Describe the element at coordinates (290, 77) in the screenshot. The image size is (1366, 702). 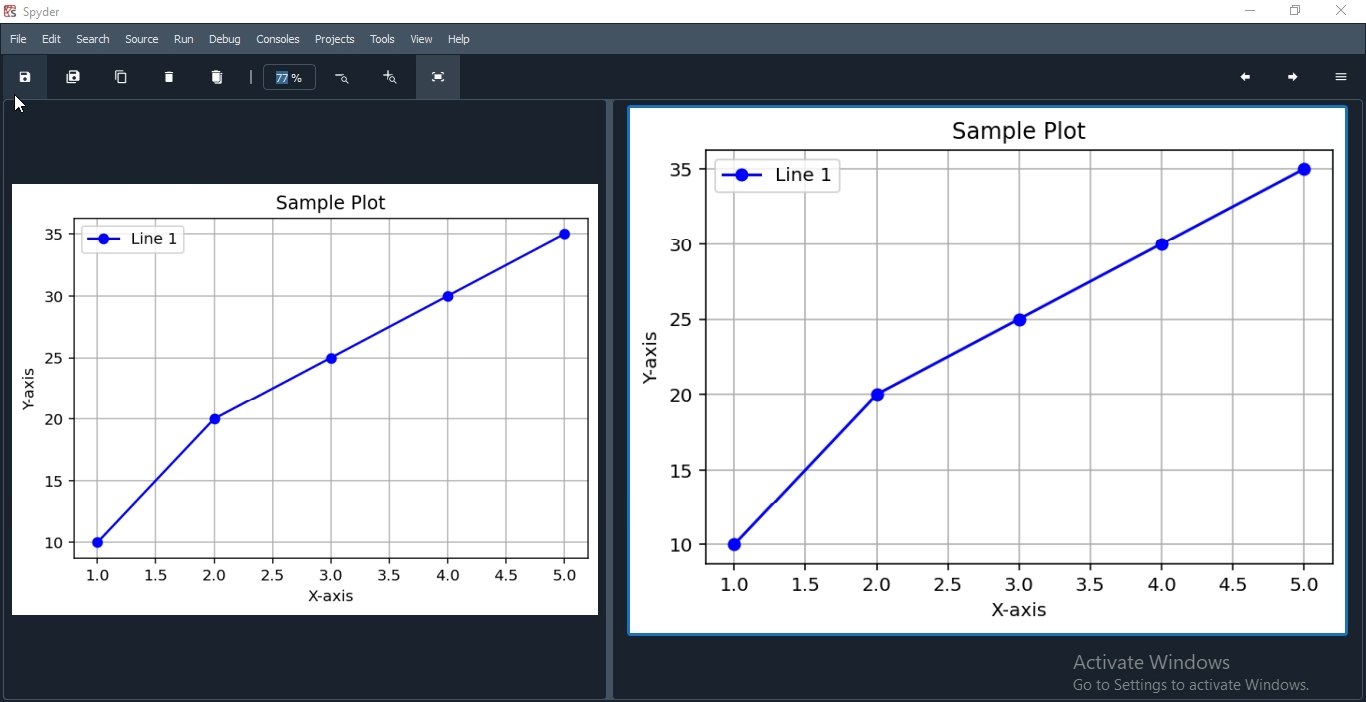
I see `zoom %` at that location.